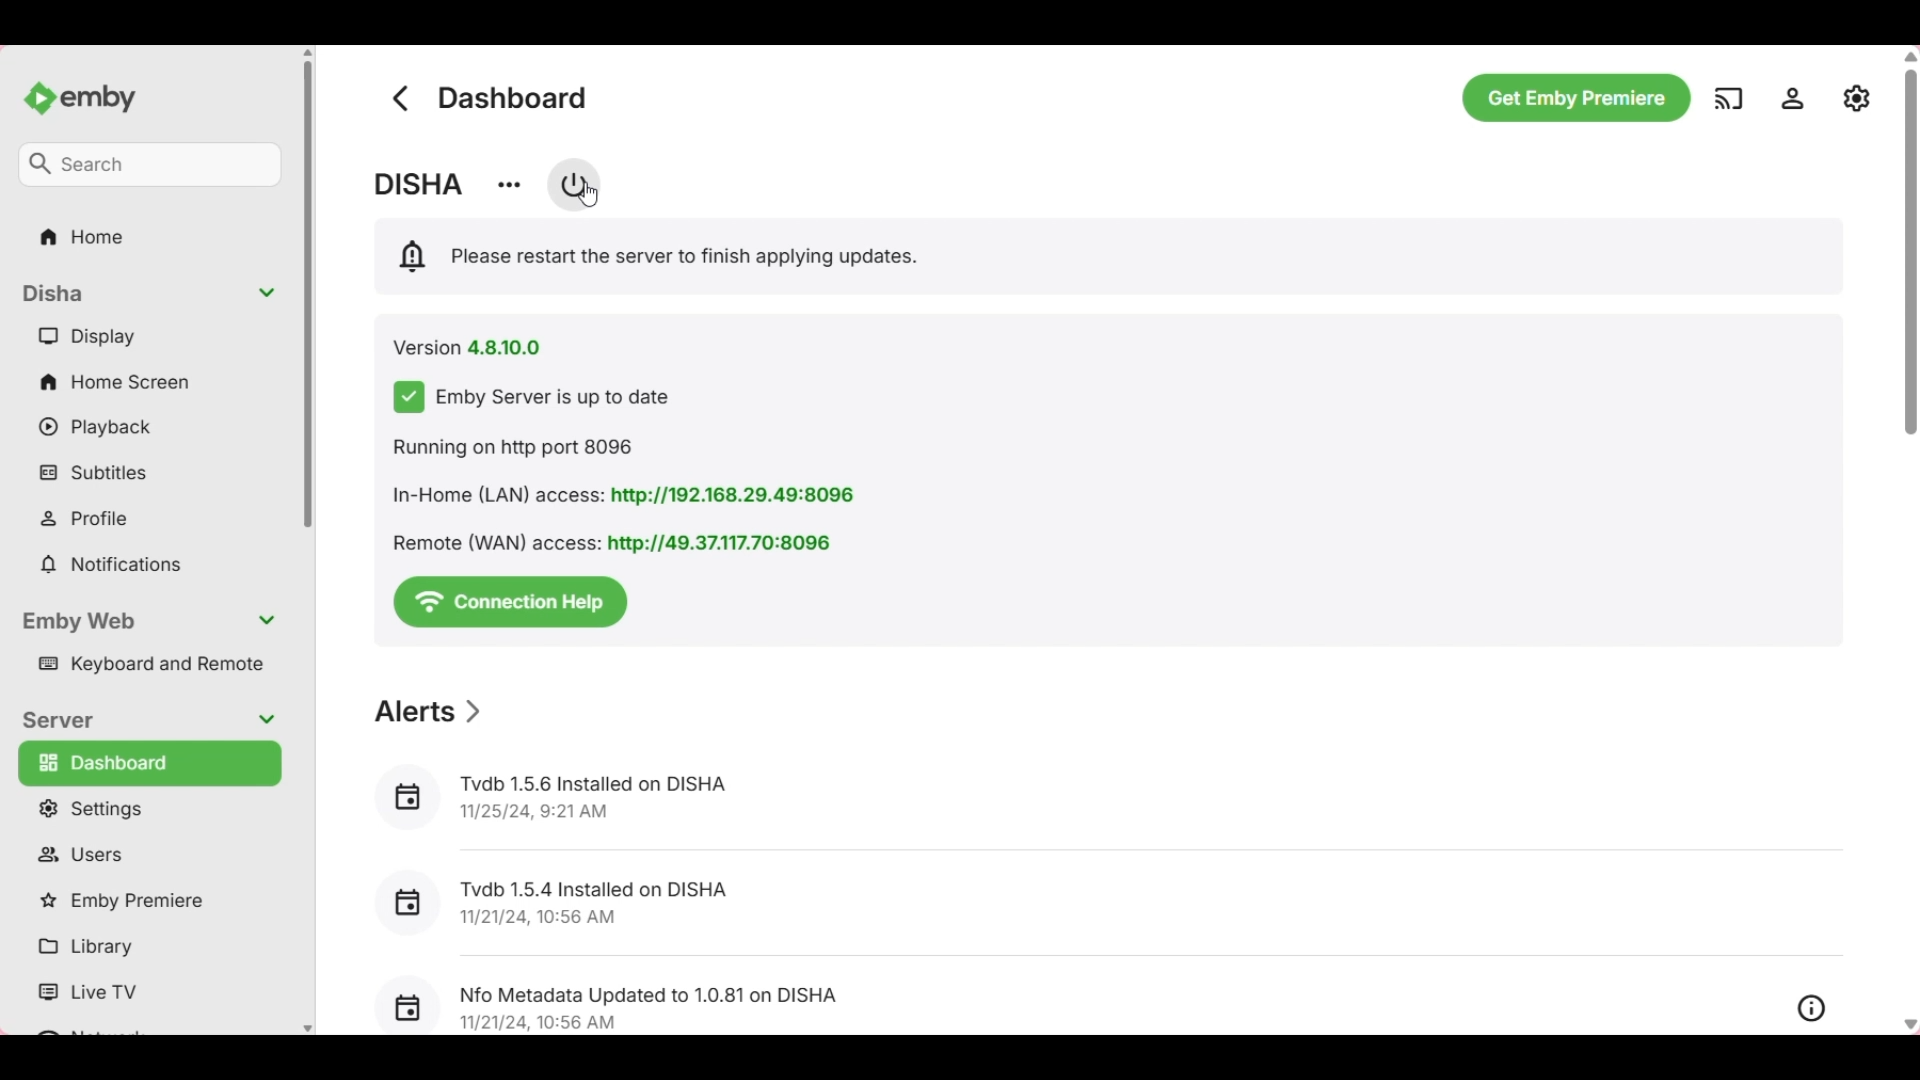  Describe the element at coordinates (148, 808) in the screenshot. I see `Settings` at that location.